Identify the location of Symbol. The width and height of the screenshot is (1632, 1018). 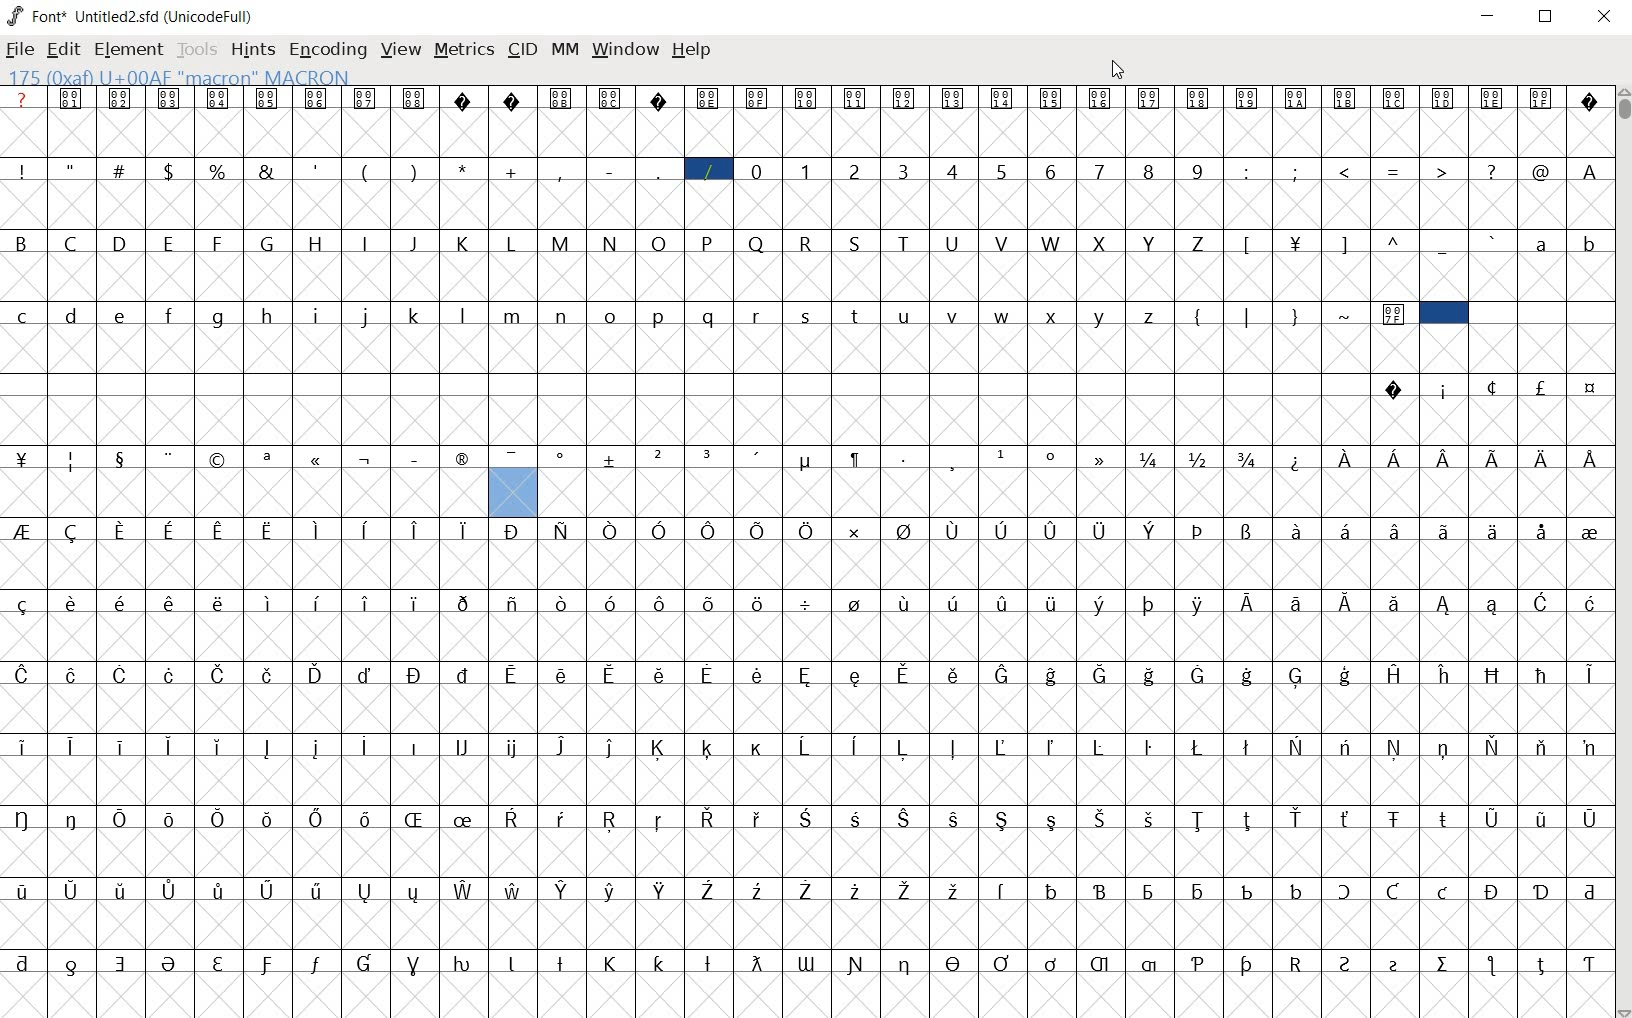
(855, 459).